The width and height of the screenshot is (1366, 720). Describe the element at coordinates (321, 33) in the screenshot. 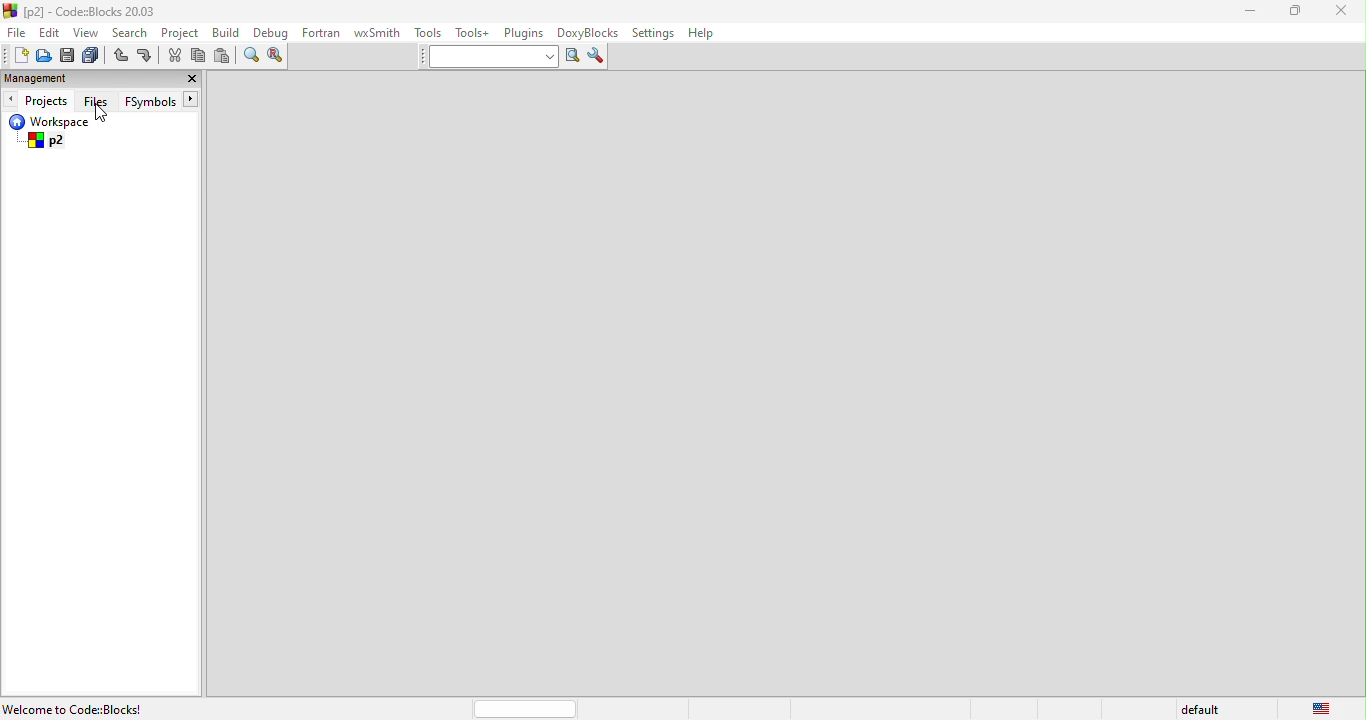

I see `fortran` at that location.